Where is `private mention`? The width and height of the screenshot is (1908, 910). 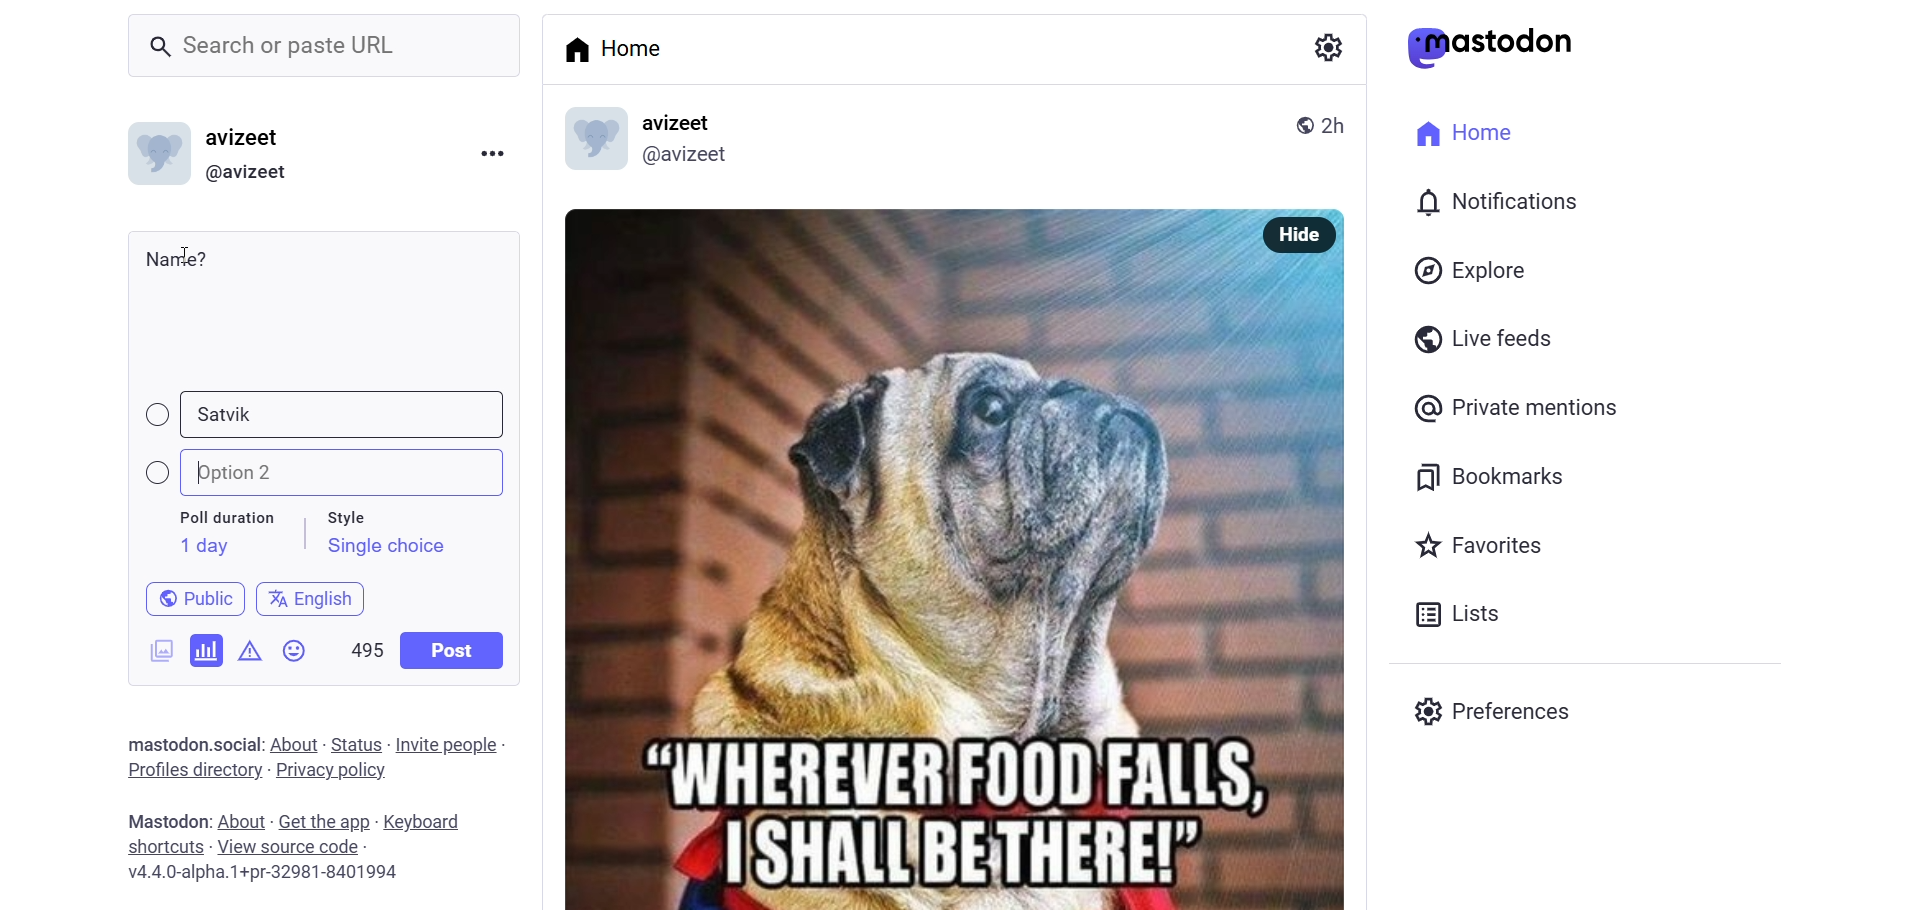
private mention is located at coordinates (1518, 407).